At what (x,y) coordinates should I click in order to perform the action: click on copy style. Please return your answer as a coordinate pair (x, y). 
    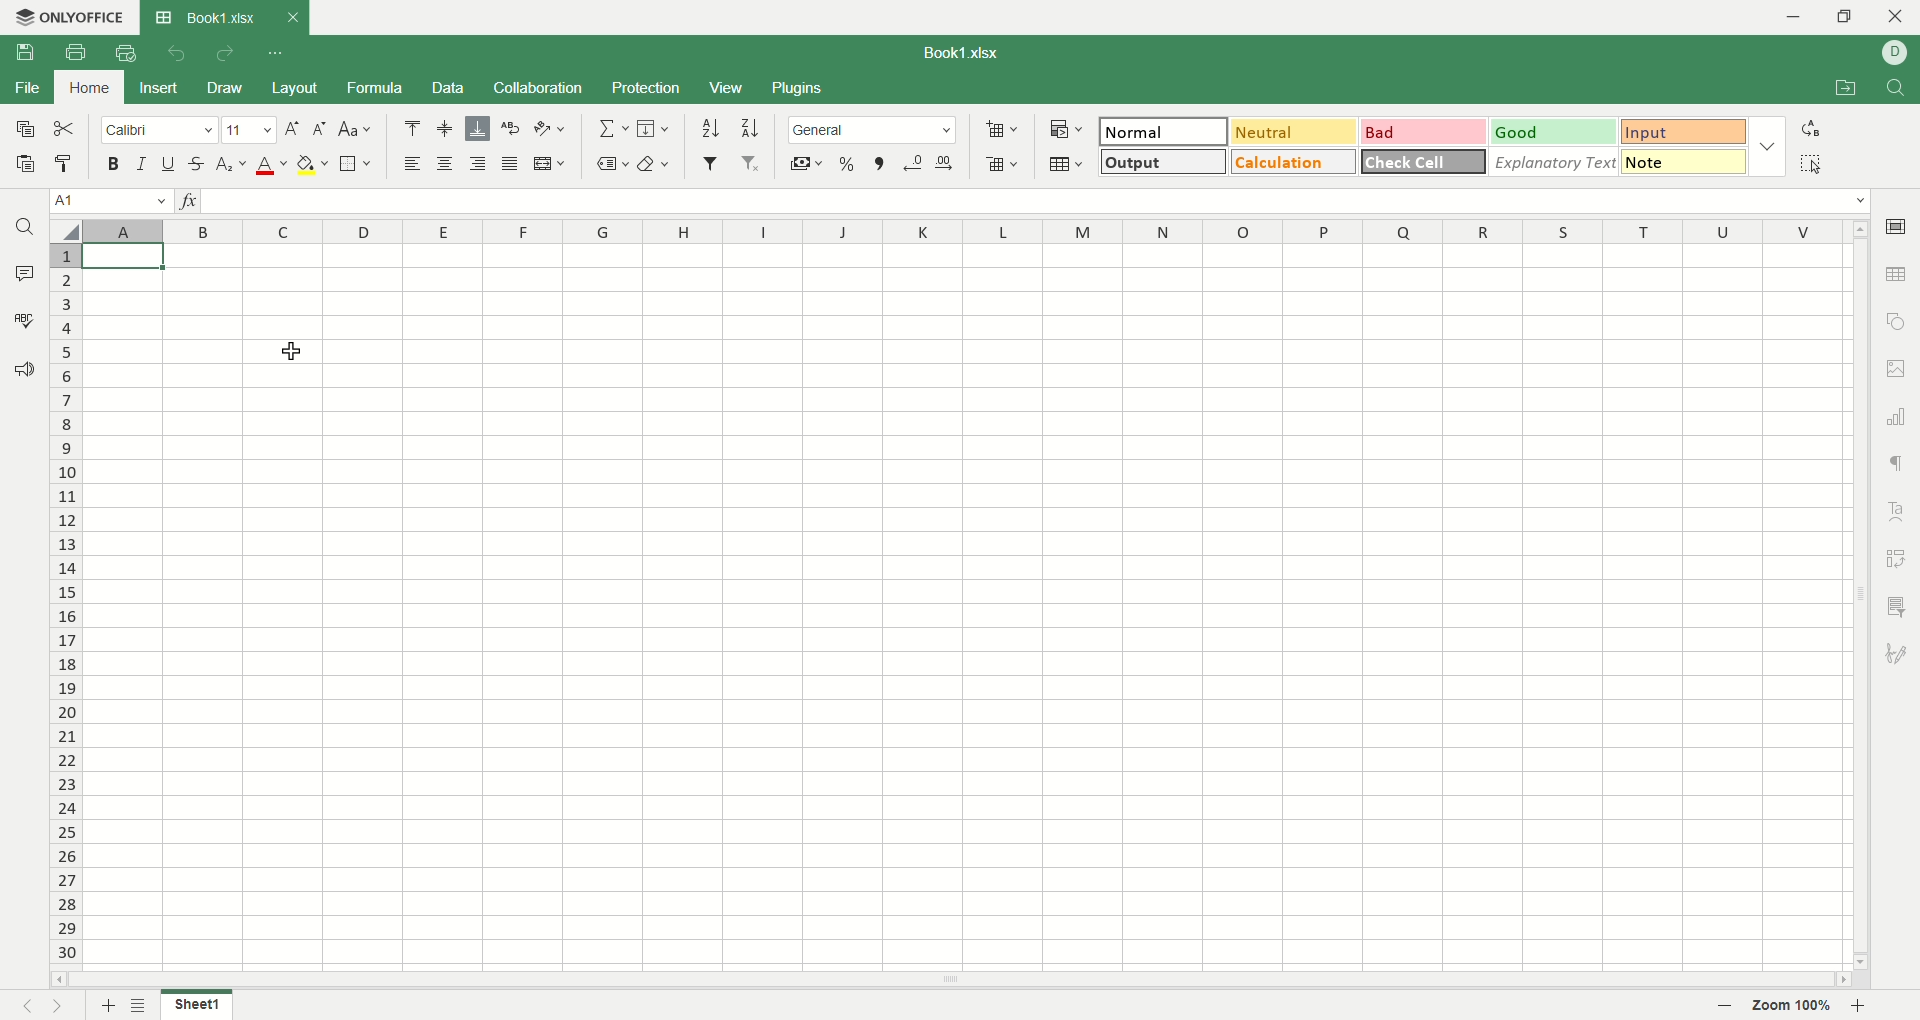
    Looking at the image, I should click on (65, 164).